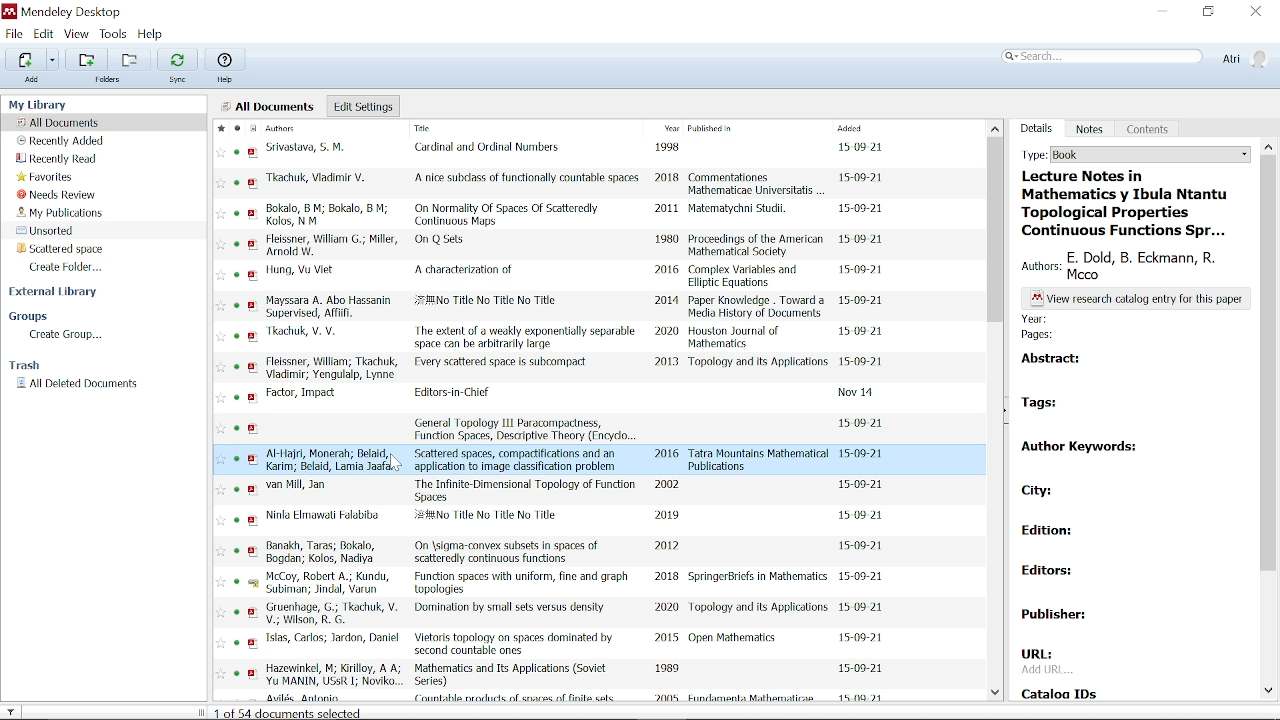 Image resolution: width=1280 pixels, height=720 pixels. What do you see at coordinates (297, 128) in the screenshot?
I see `Authors` at bounding box center [297, 128].